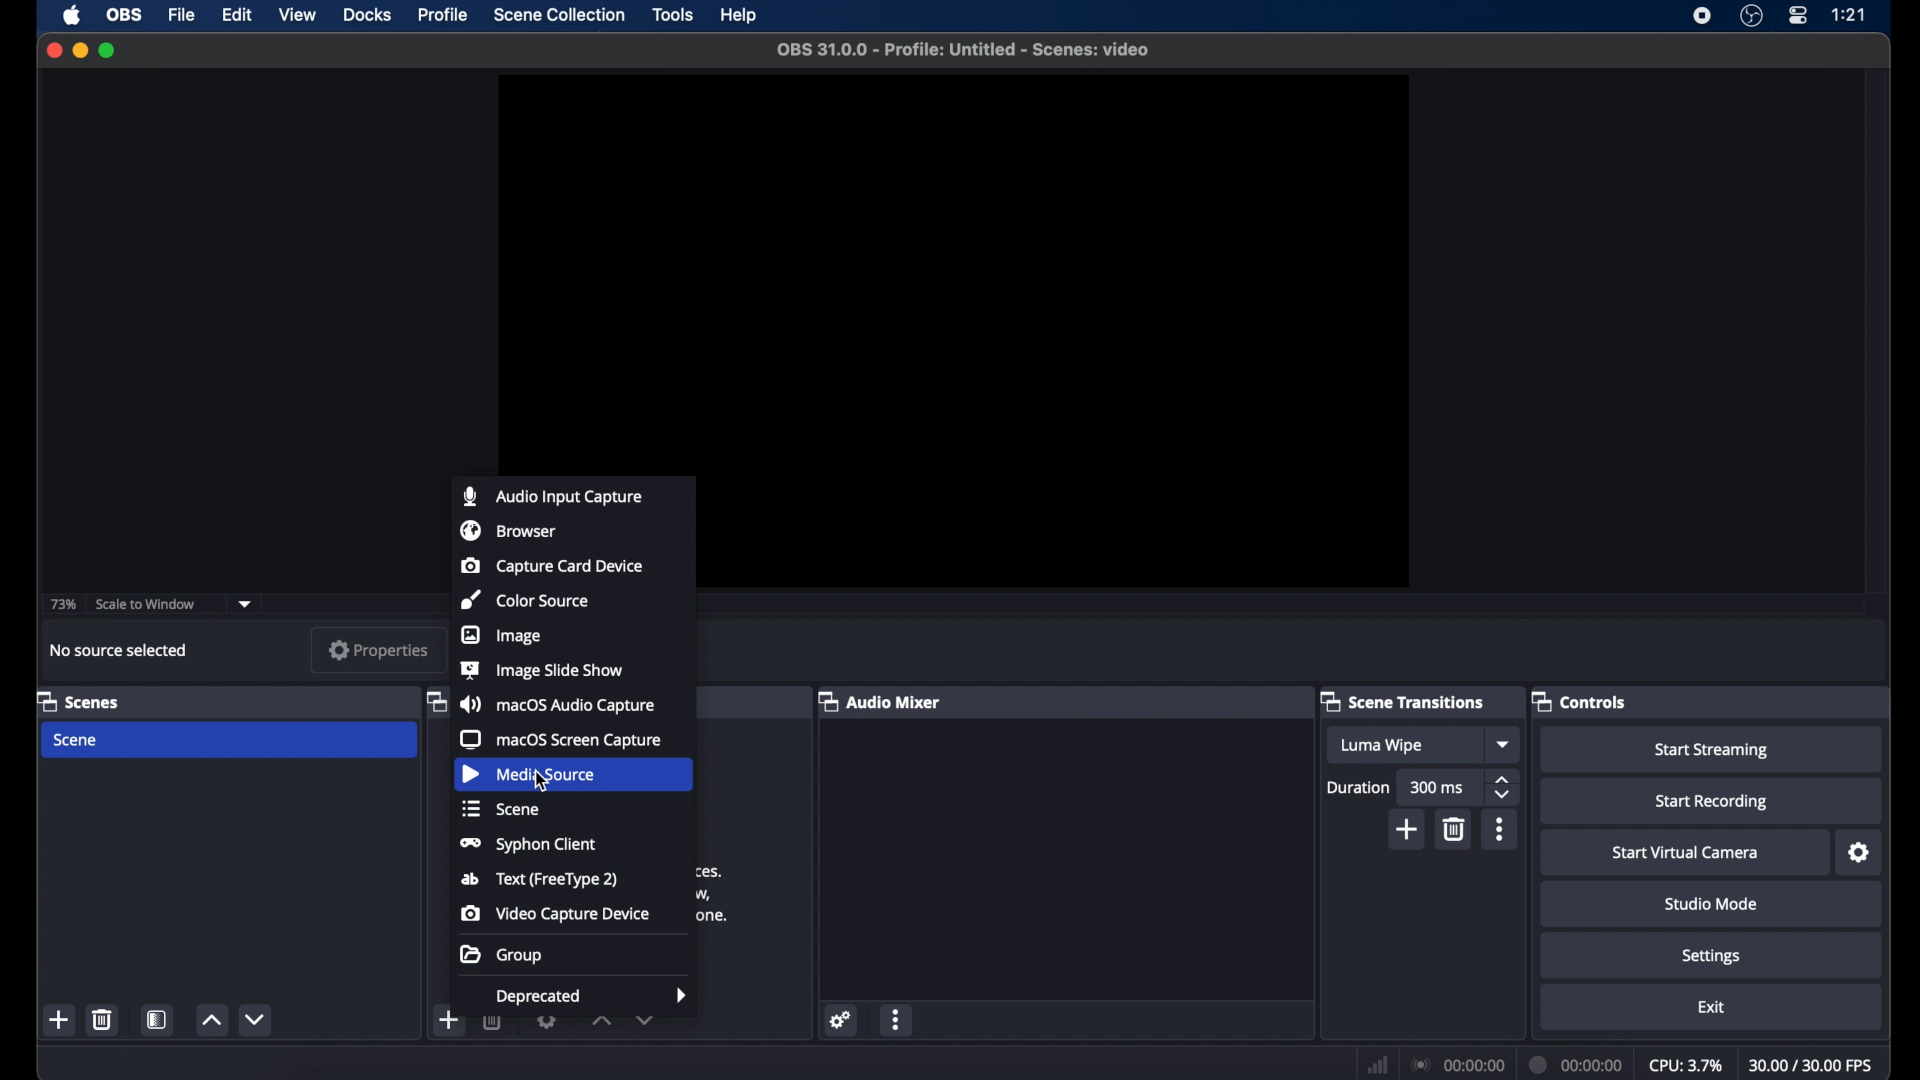  Describe the element at coordinates (1501, 829) in the screenshot. I see `more options` at that location.